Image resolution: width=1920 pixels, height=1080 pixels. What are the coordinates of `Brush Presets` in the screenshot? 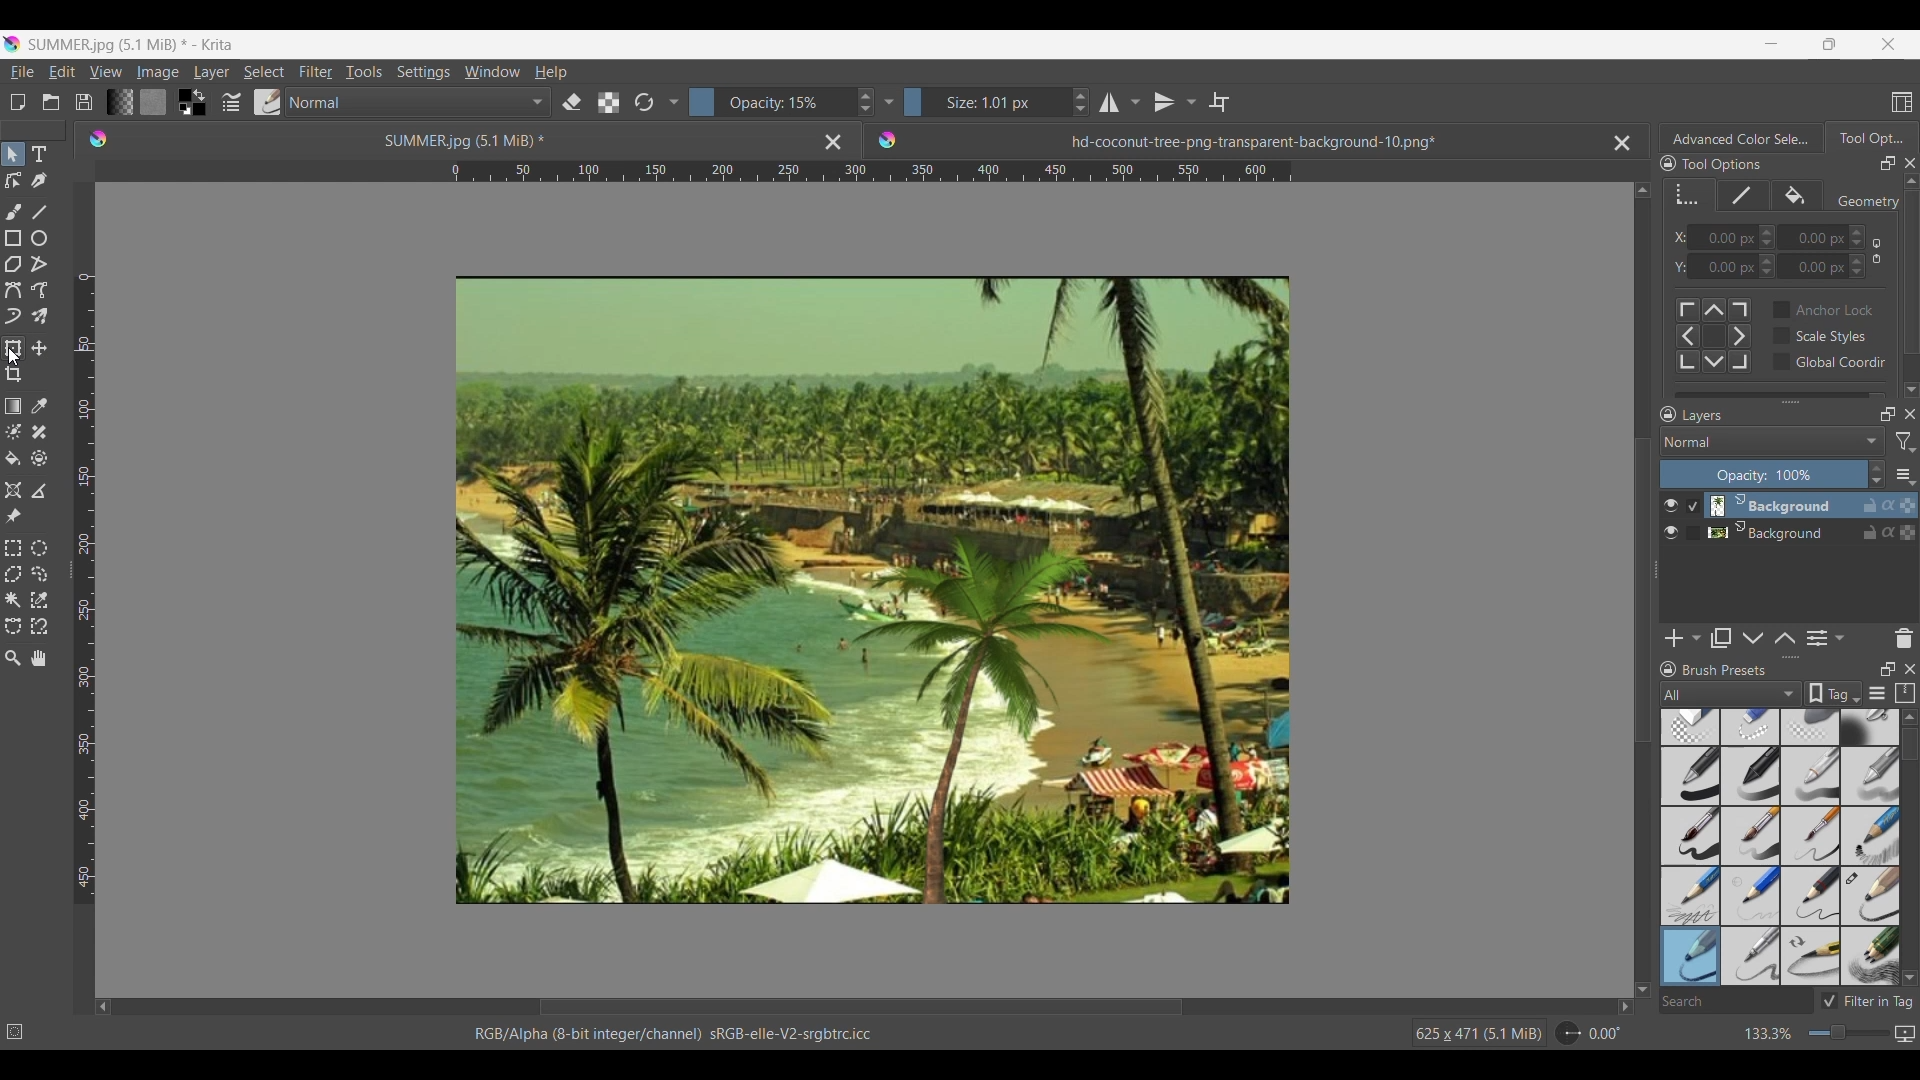 It's located at (1733, 670).